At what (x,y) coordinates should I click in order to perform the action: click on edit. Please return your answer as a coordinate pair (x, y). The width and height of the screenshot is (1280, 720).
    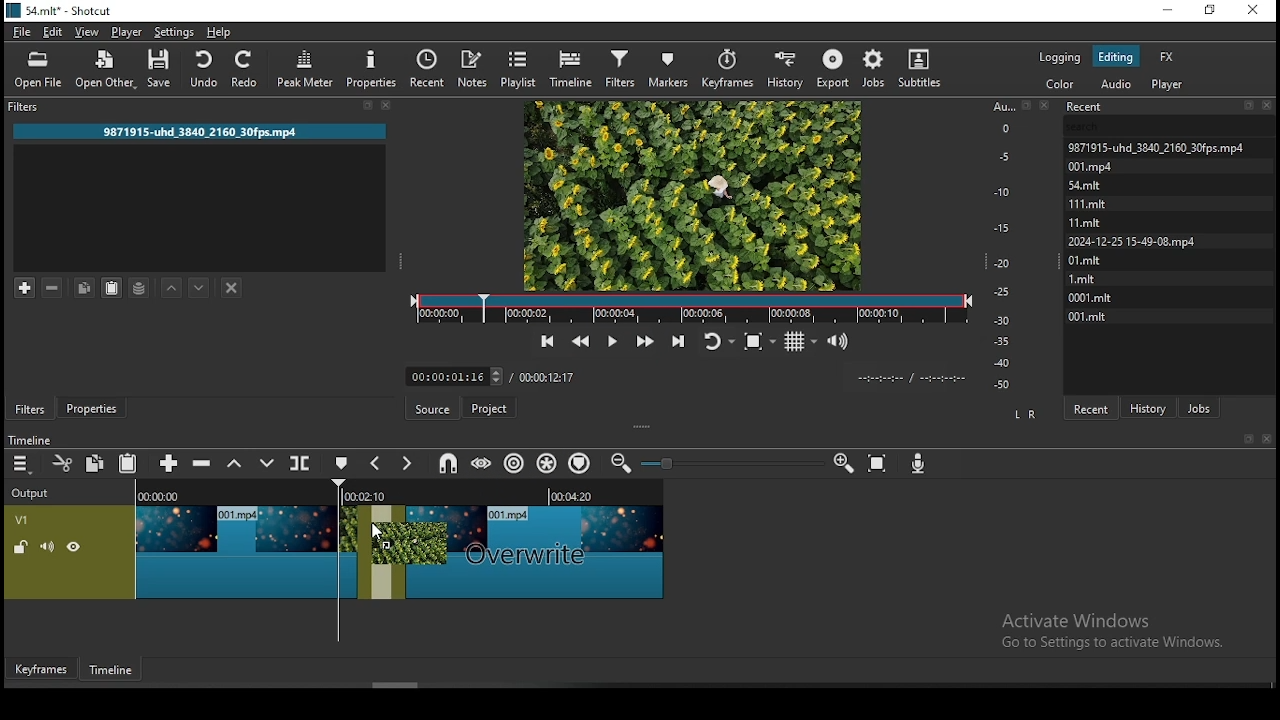
    Looking at the image, I should click on (51, 31).